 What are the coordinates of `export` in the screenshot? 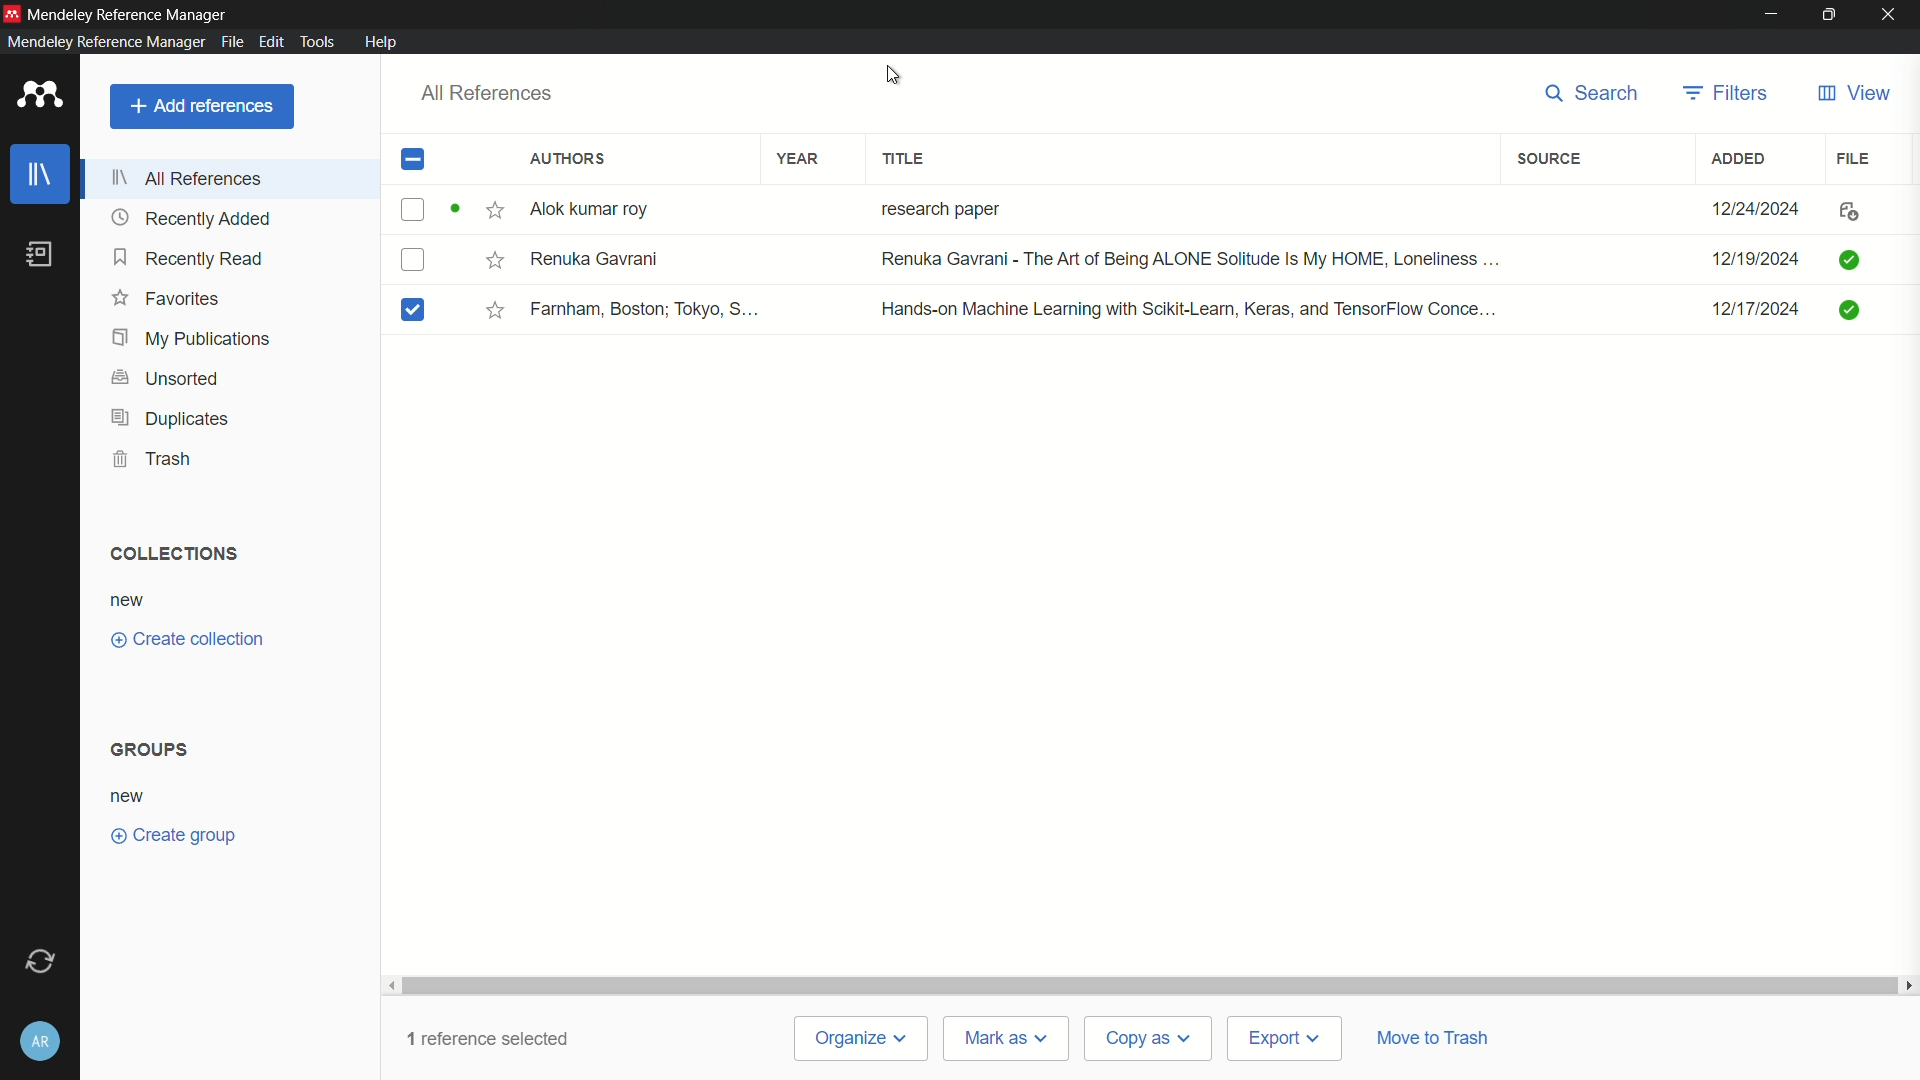 It's located at (1284, 1040).